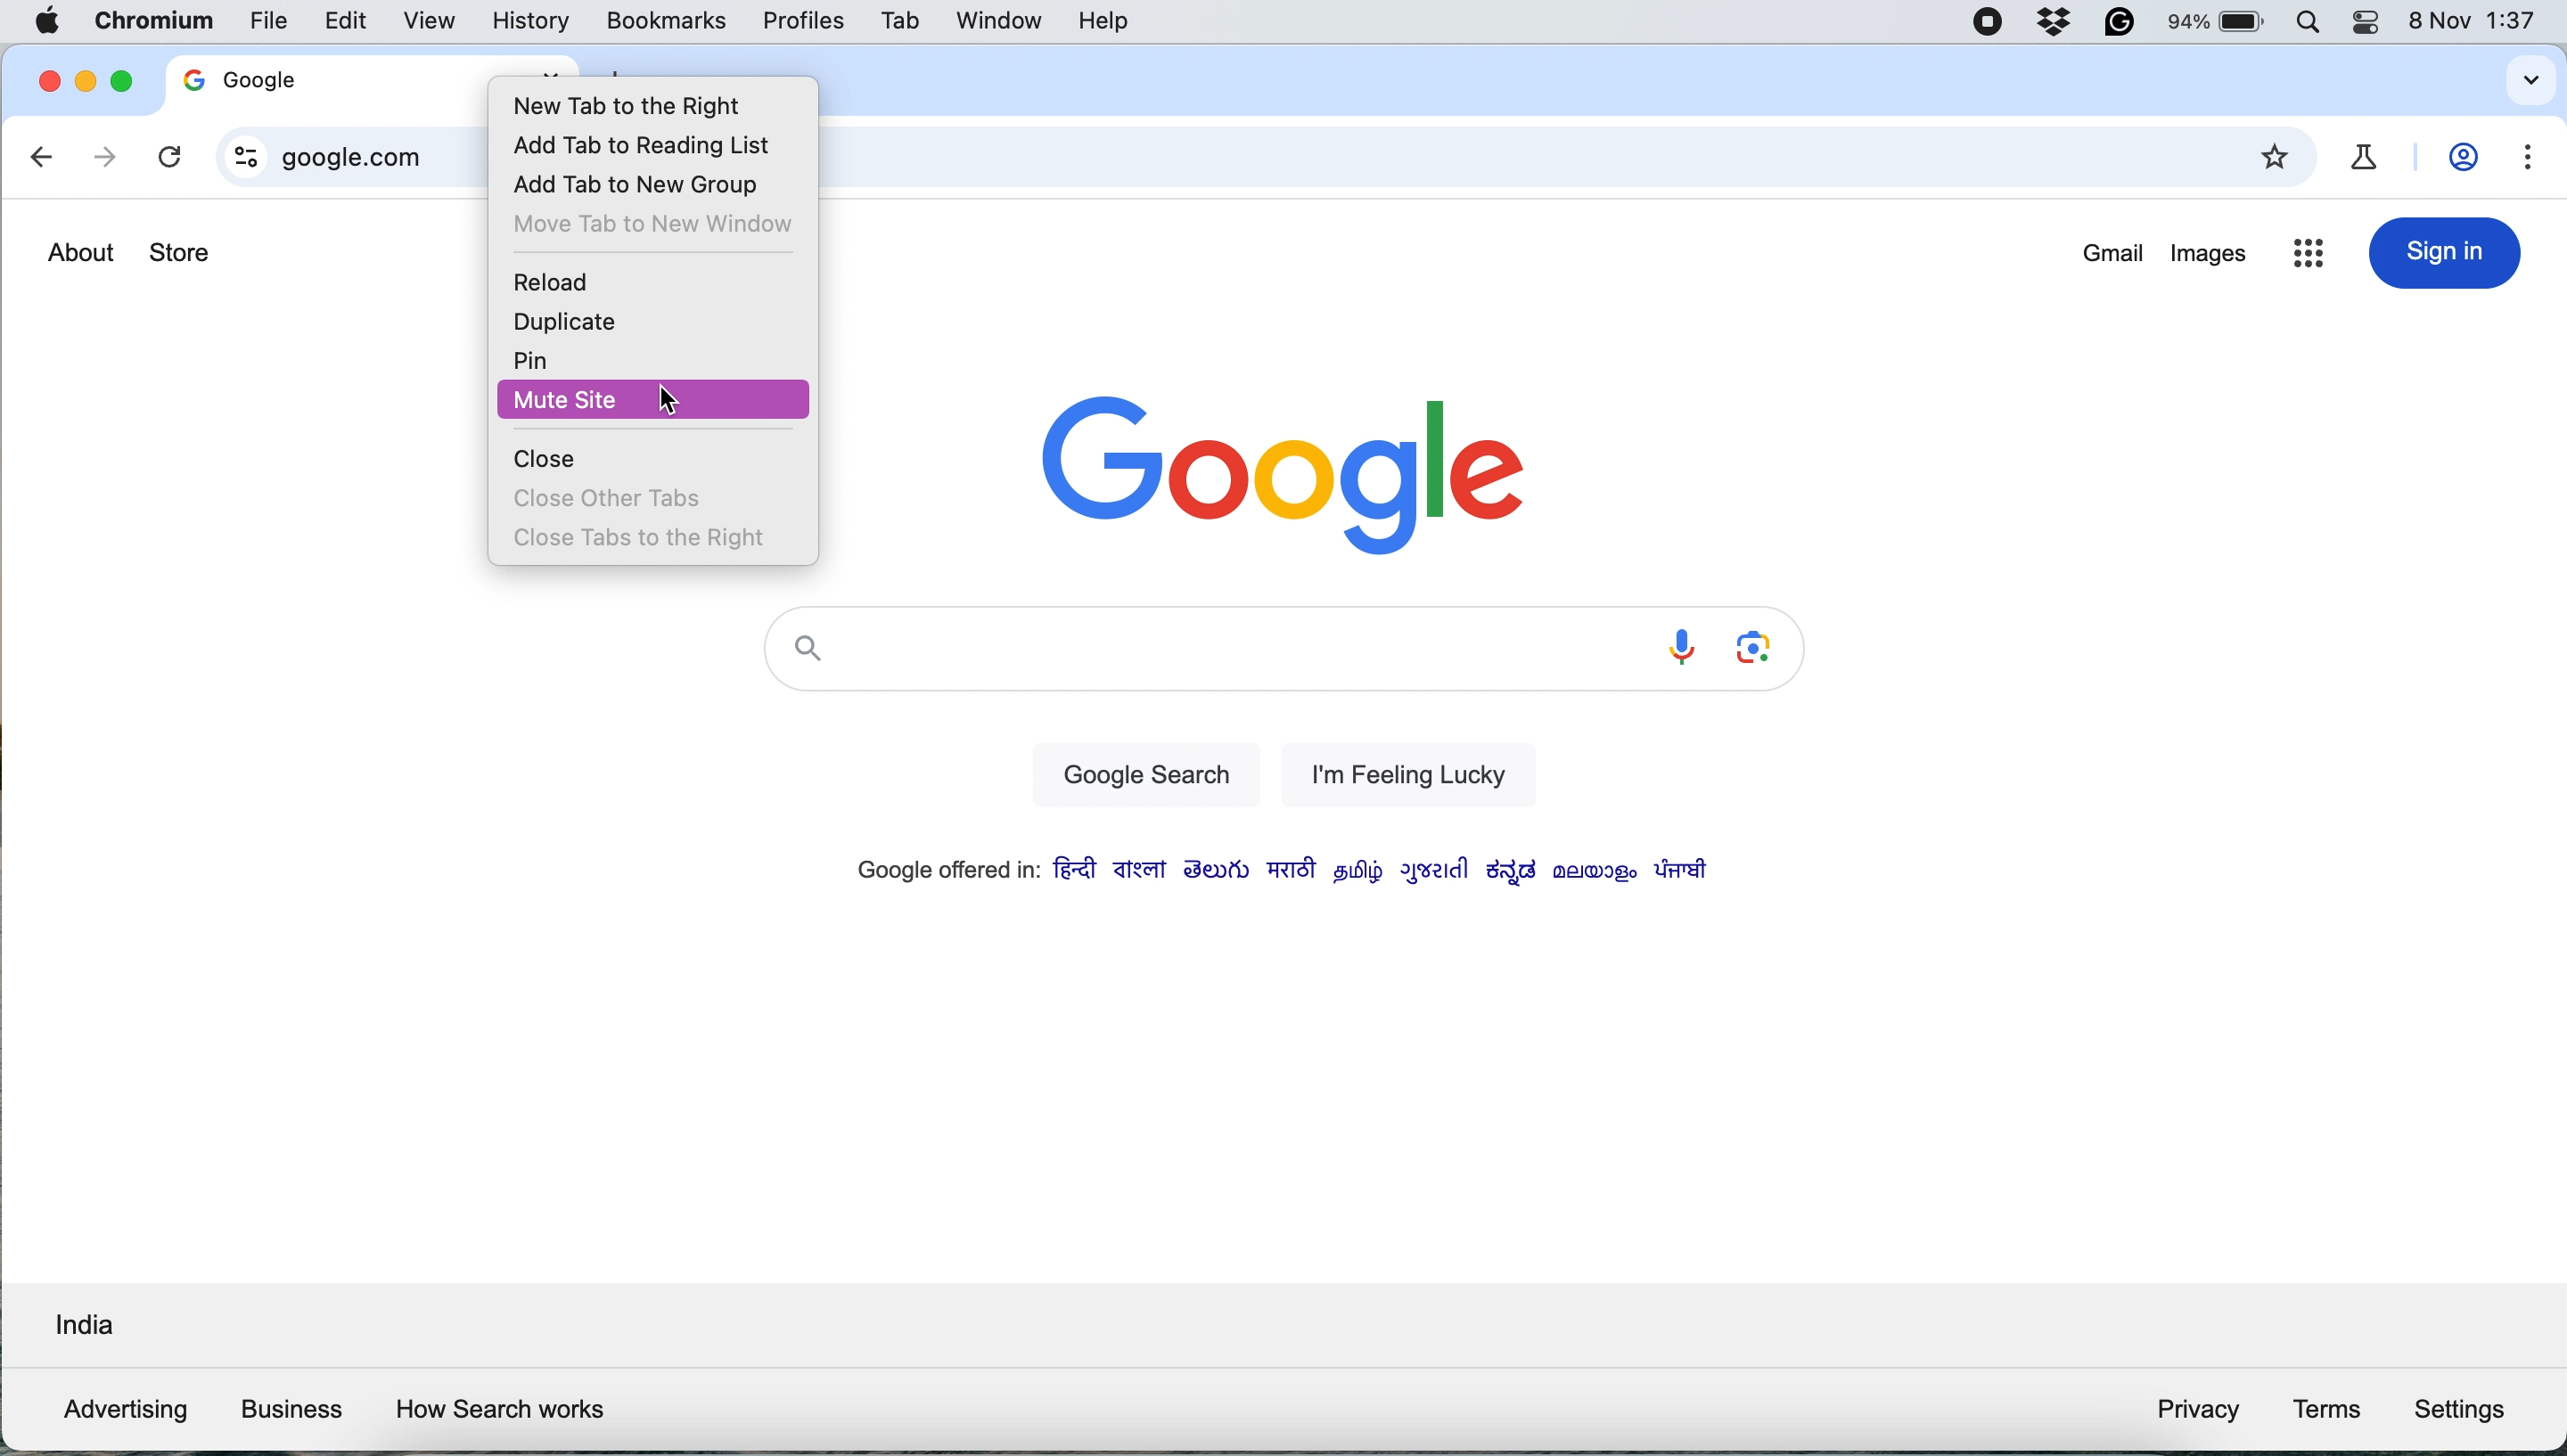 The width and height of the screenshot is (2567, 1456). I want to click on tab, so click(903, 21).